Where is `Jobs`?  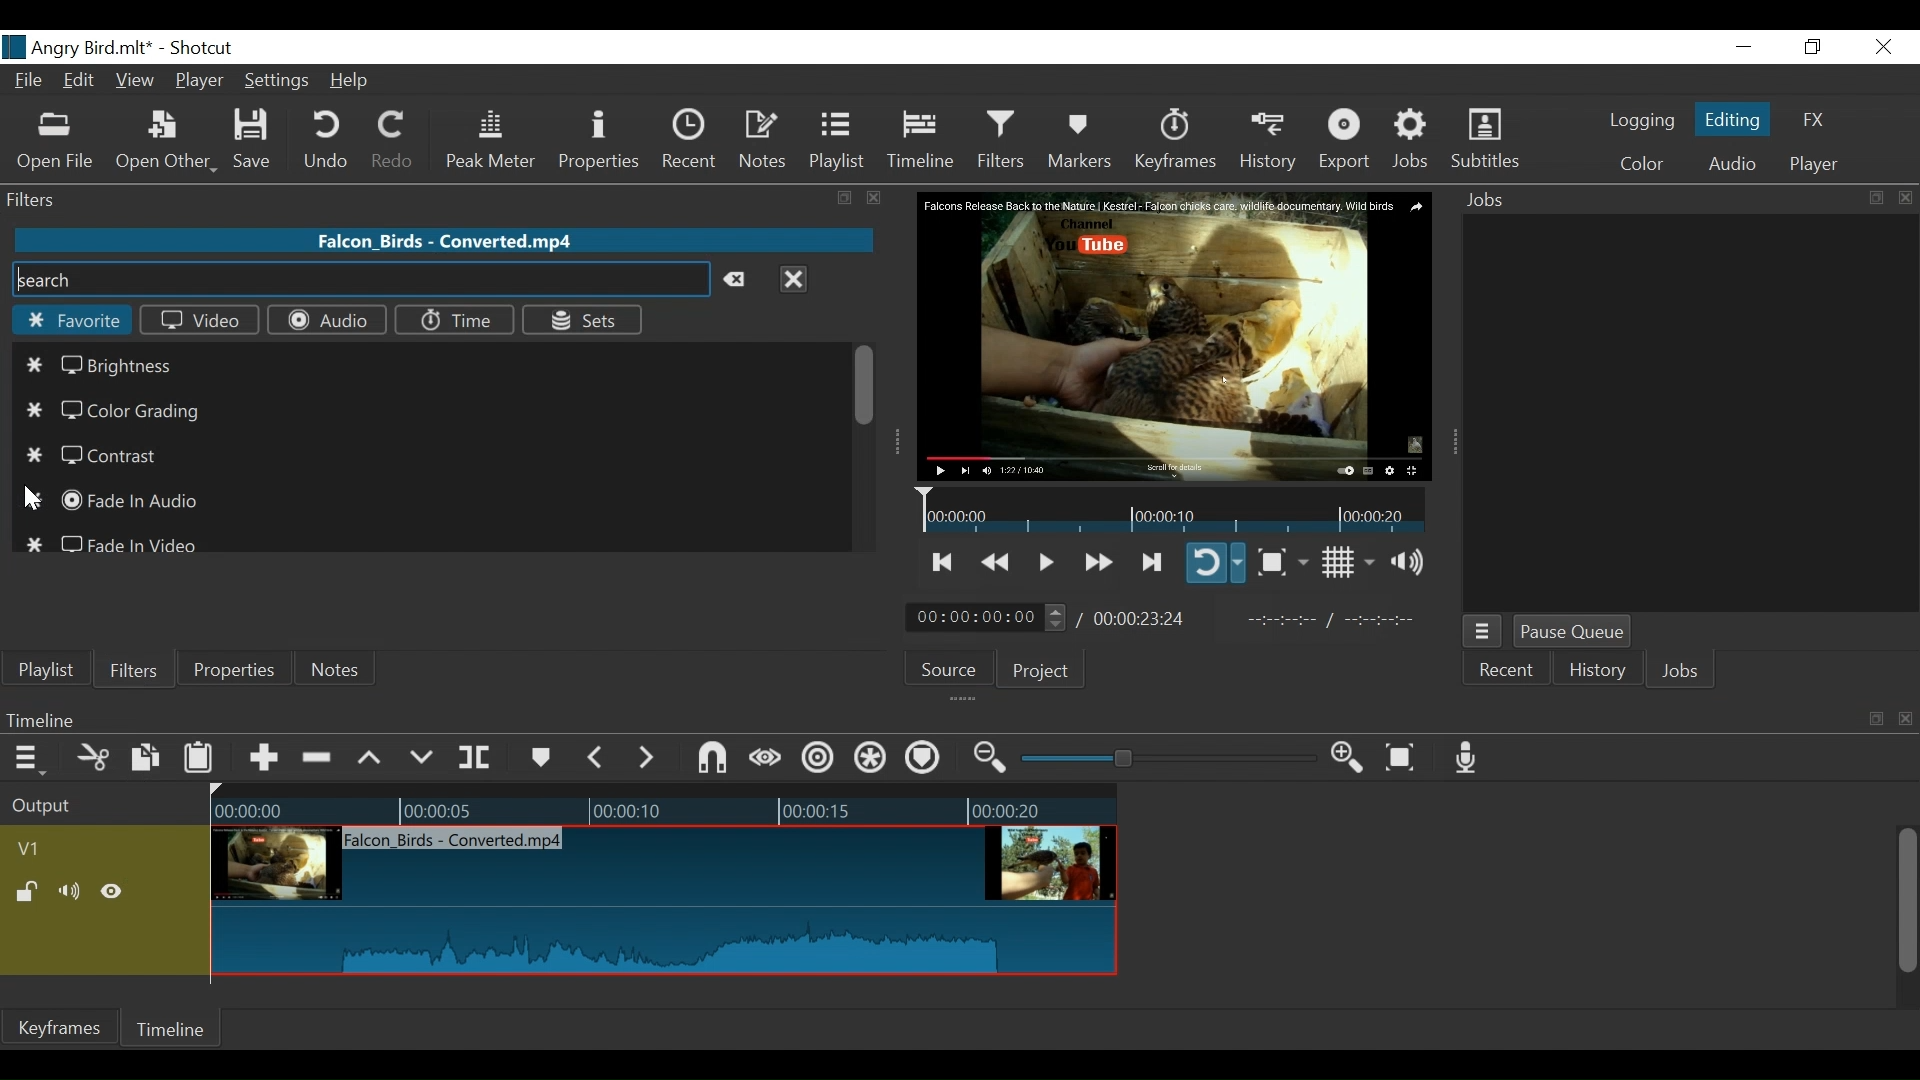 Jobs is located at coordinates (1492, 201).